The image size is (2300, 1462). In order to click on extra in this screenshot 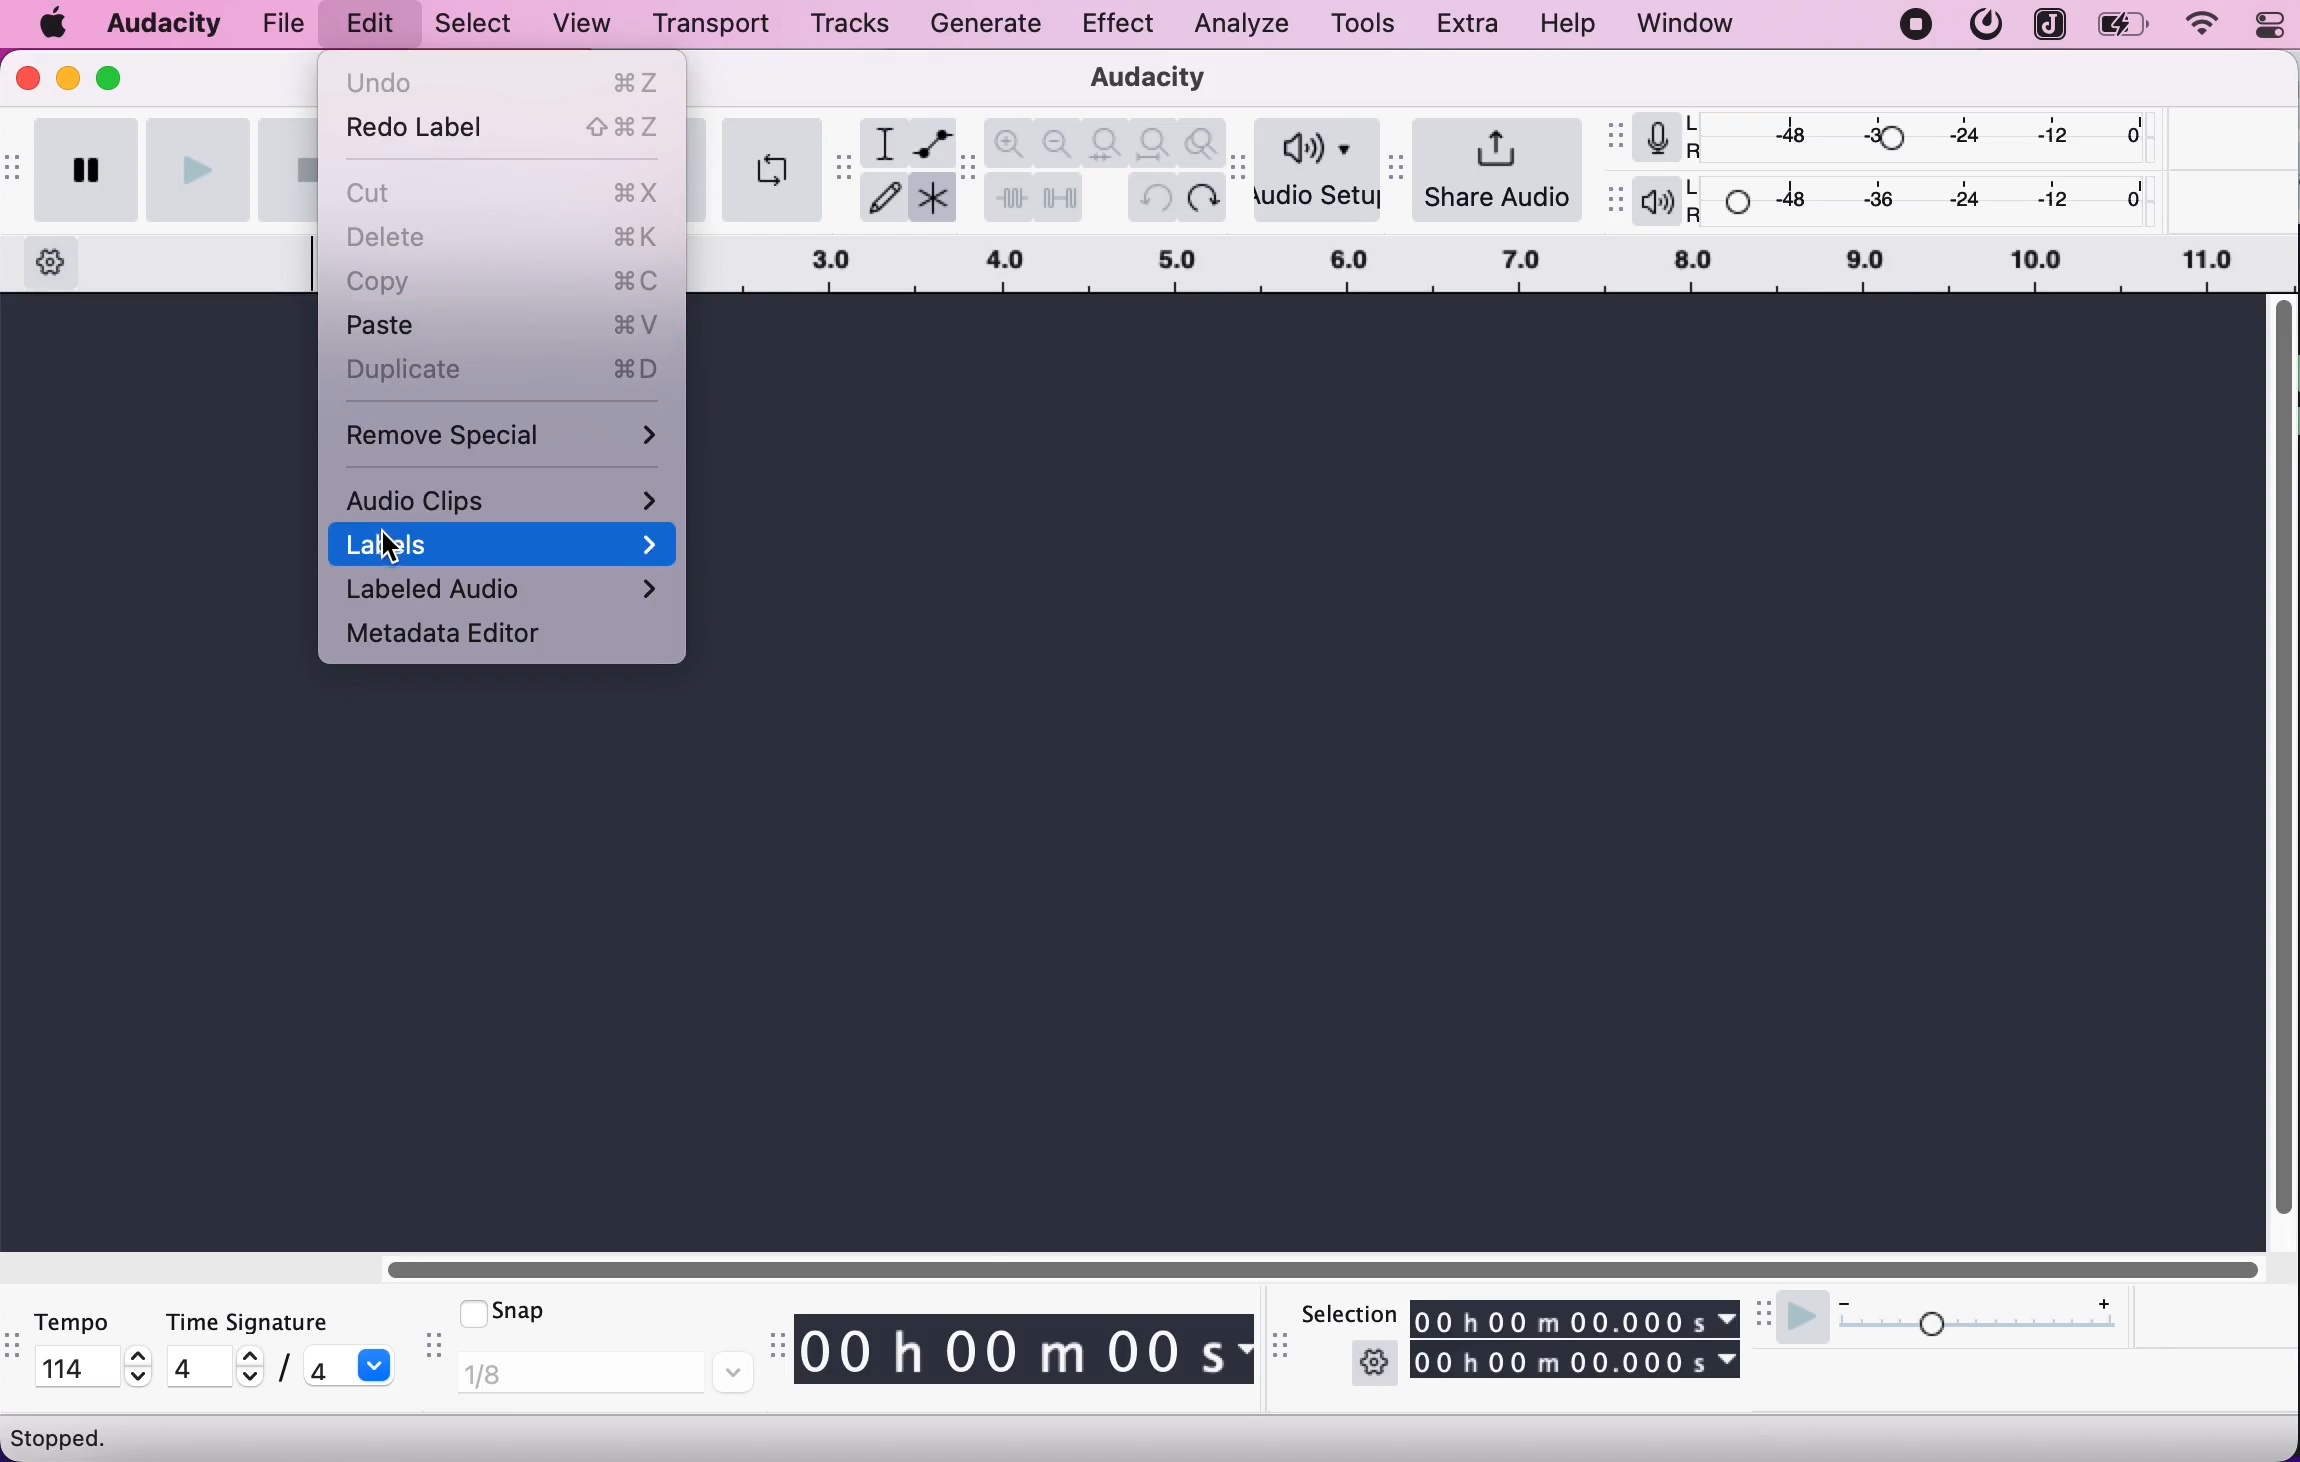, I will do `click(1471, 25)`.